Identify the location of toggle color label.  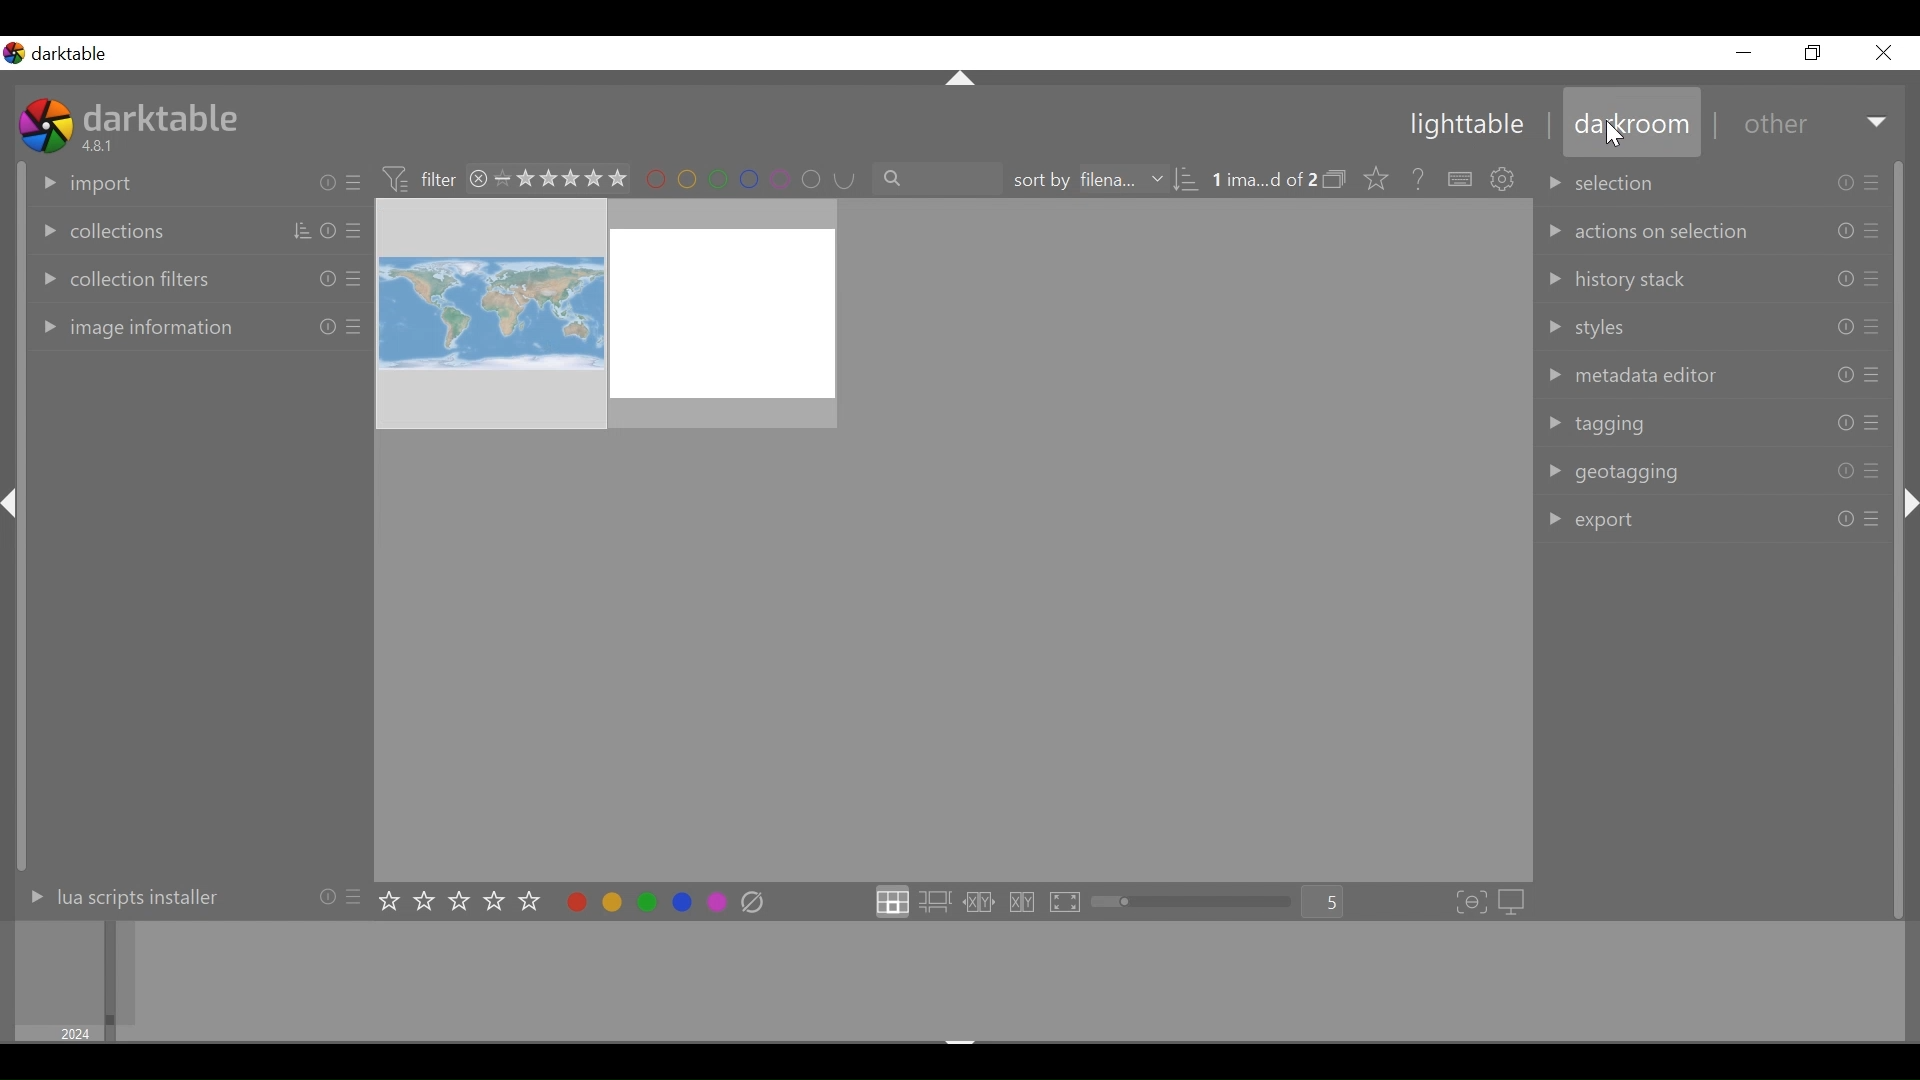
(646, 902).